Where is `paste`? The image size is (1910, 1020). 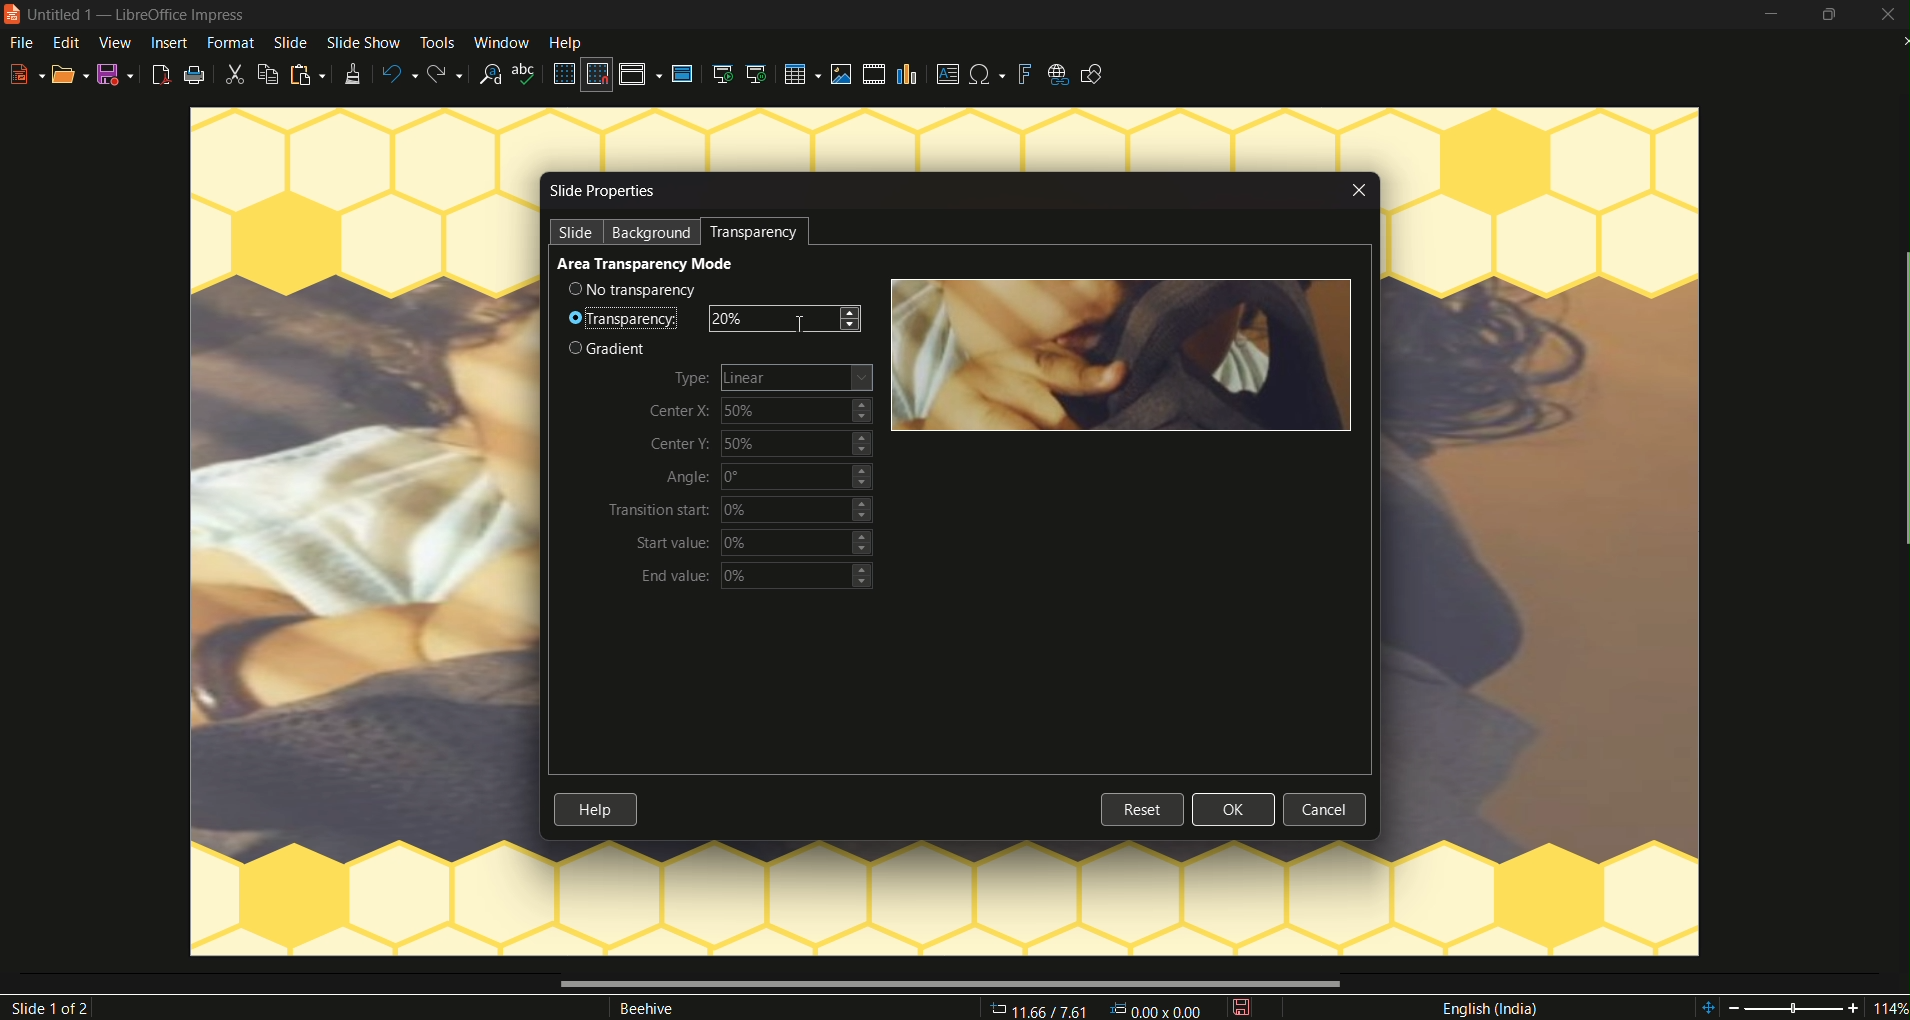
paste is located at coordinates (307, 76).